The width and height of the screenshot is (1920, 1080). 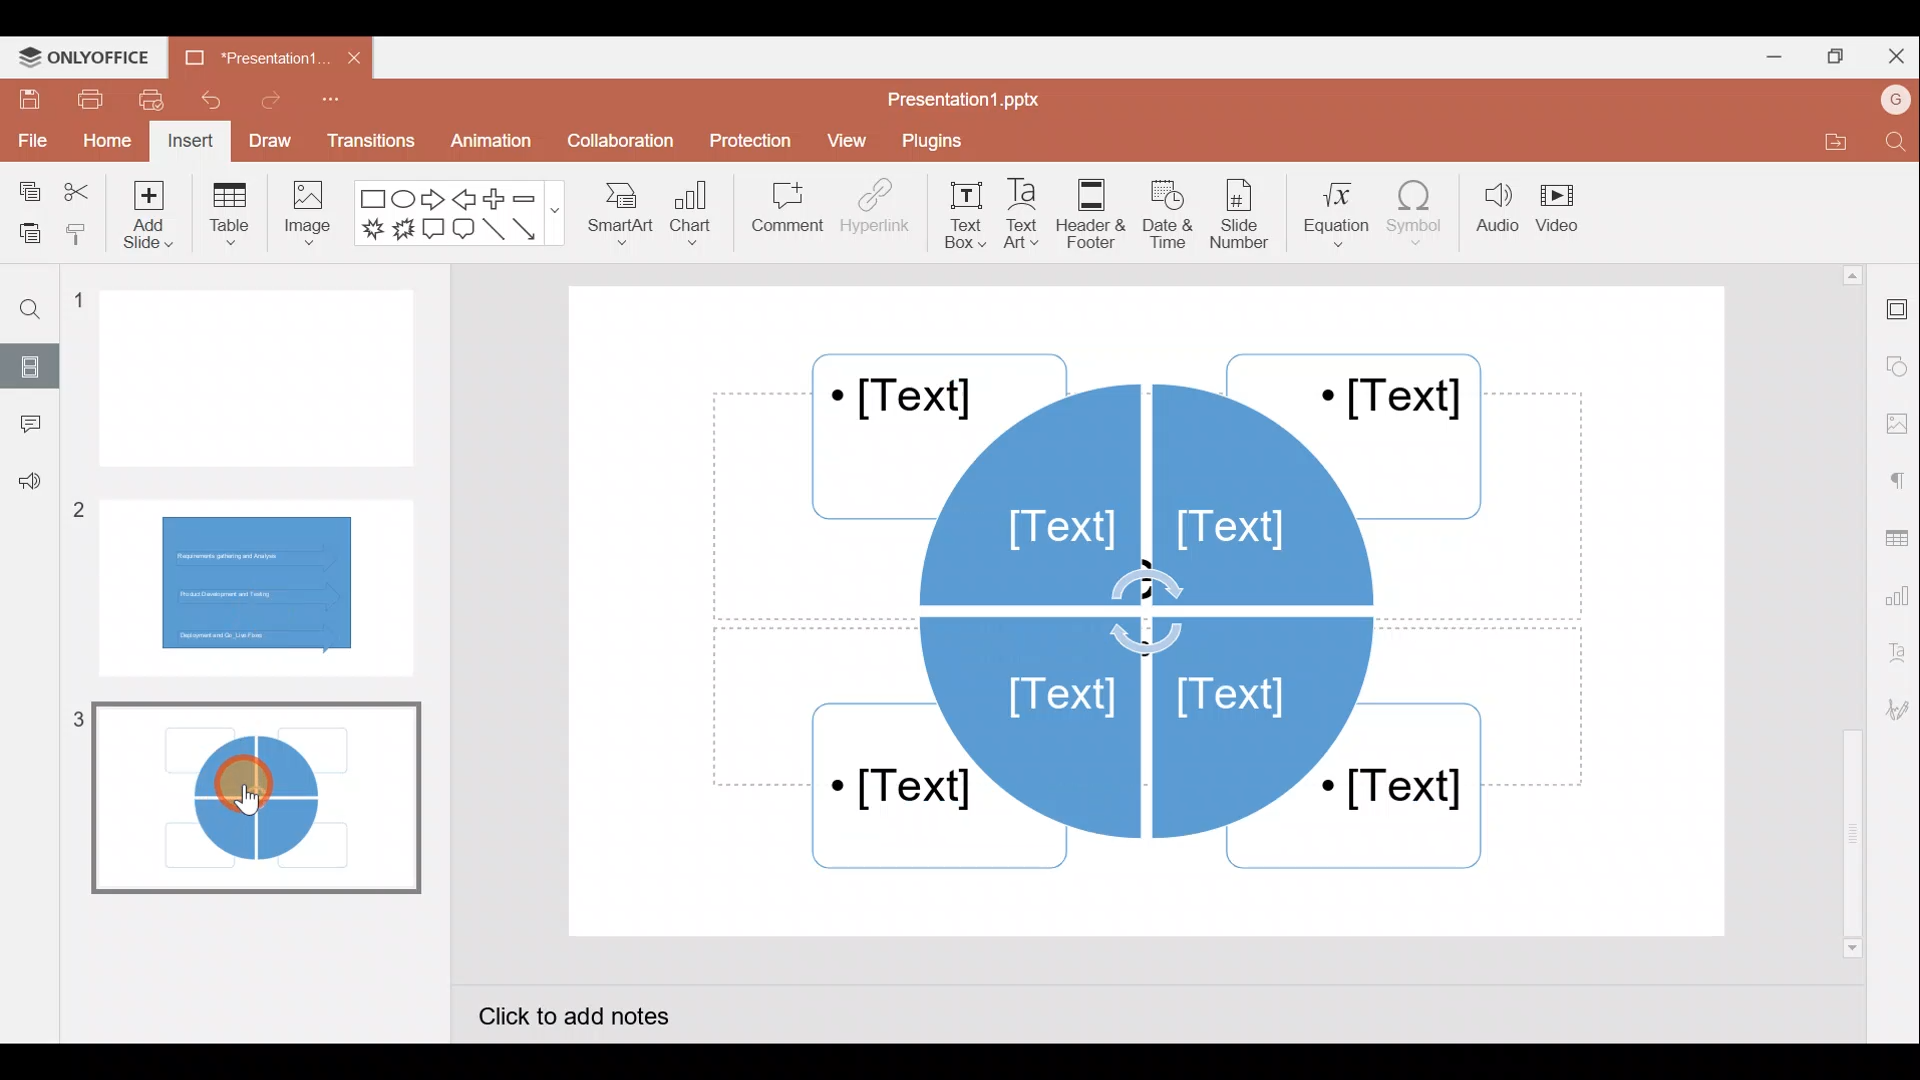 I want to click on Add slide, so click(x=144, y=218).